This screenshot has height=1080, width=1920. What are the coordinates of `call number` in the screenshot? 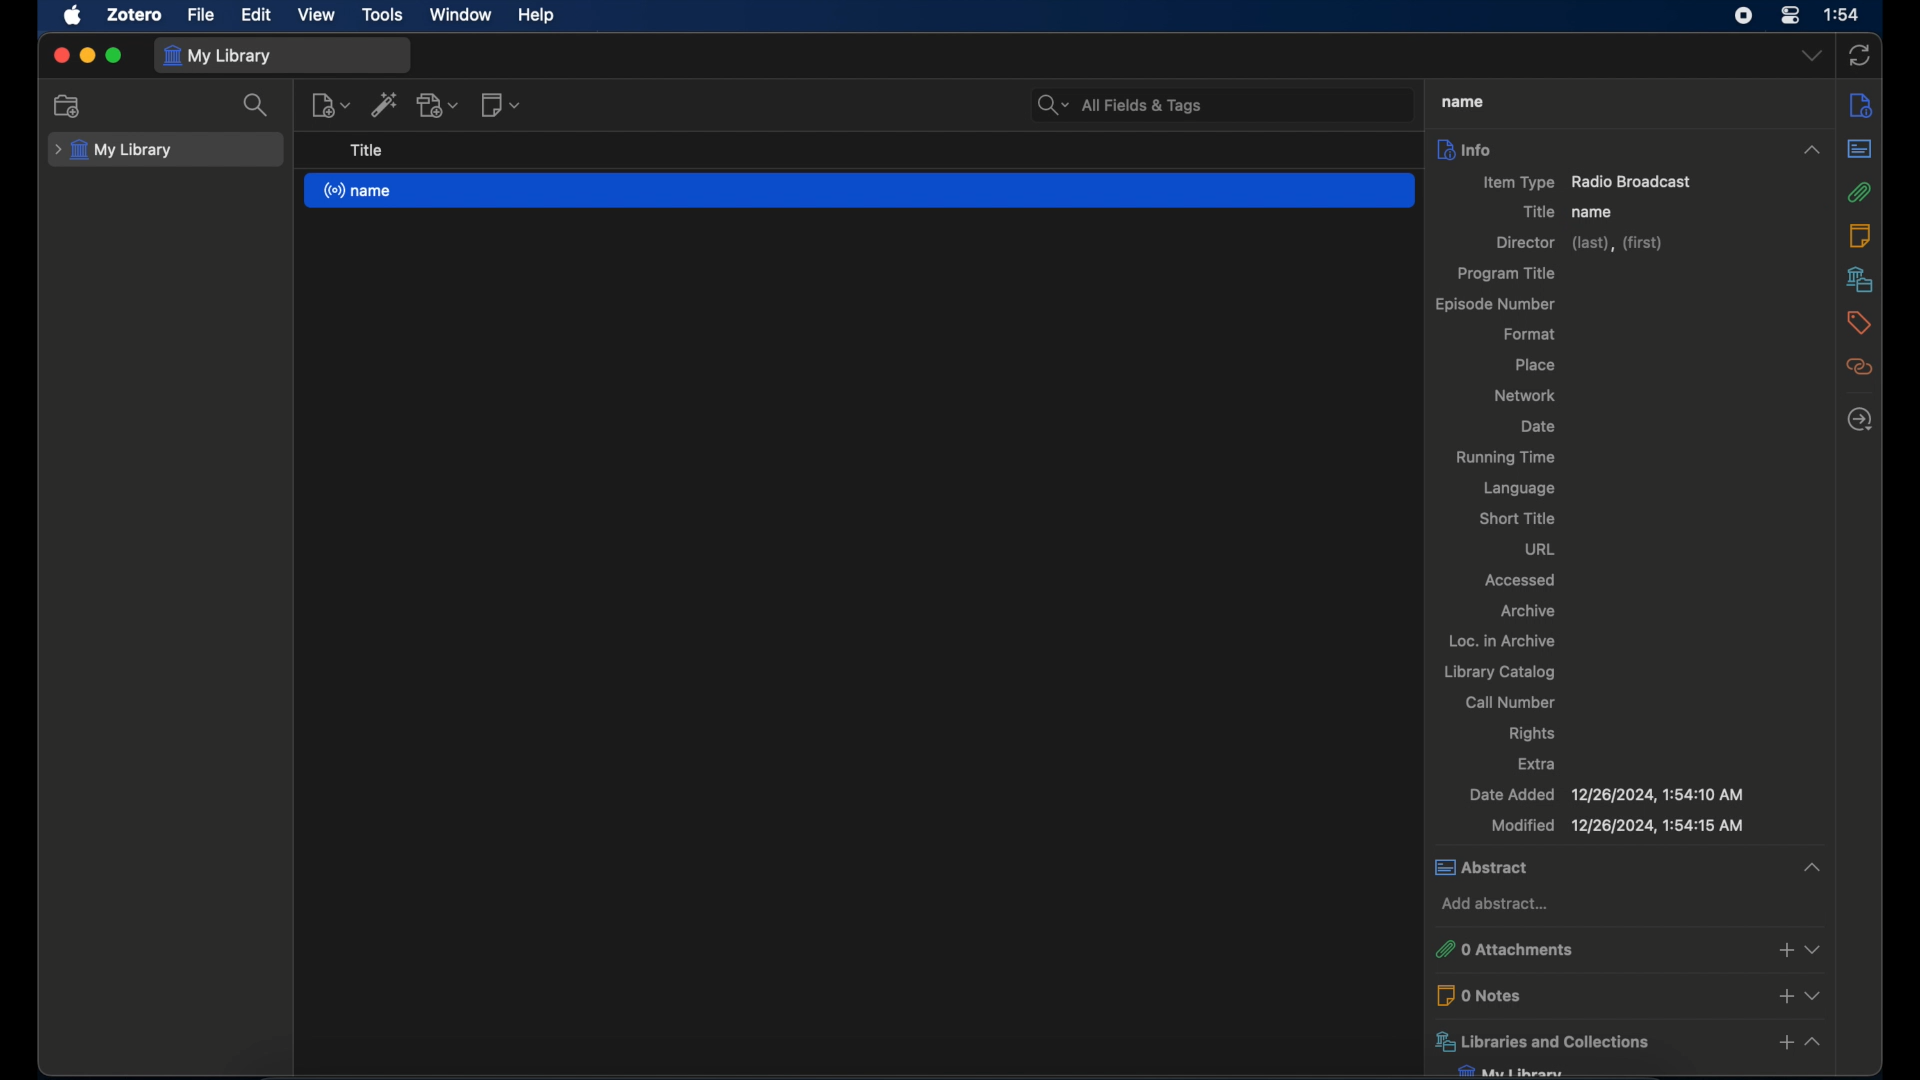 It's located at (1510, 702).